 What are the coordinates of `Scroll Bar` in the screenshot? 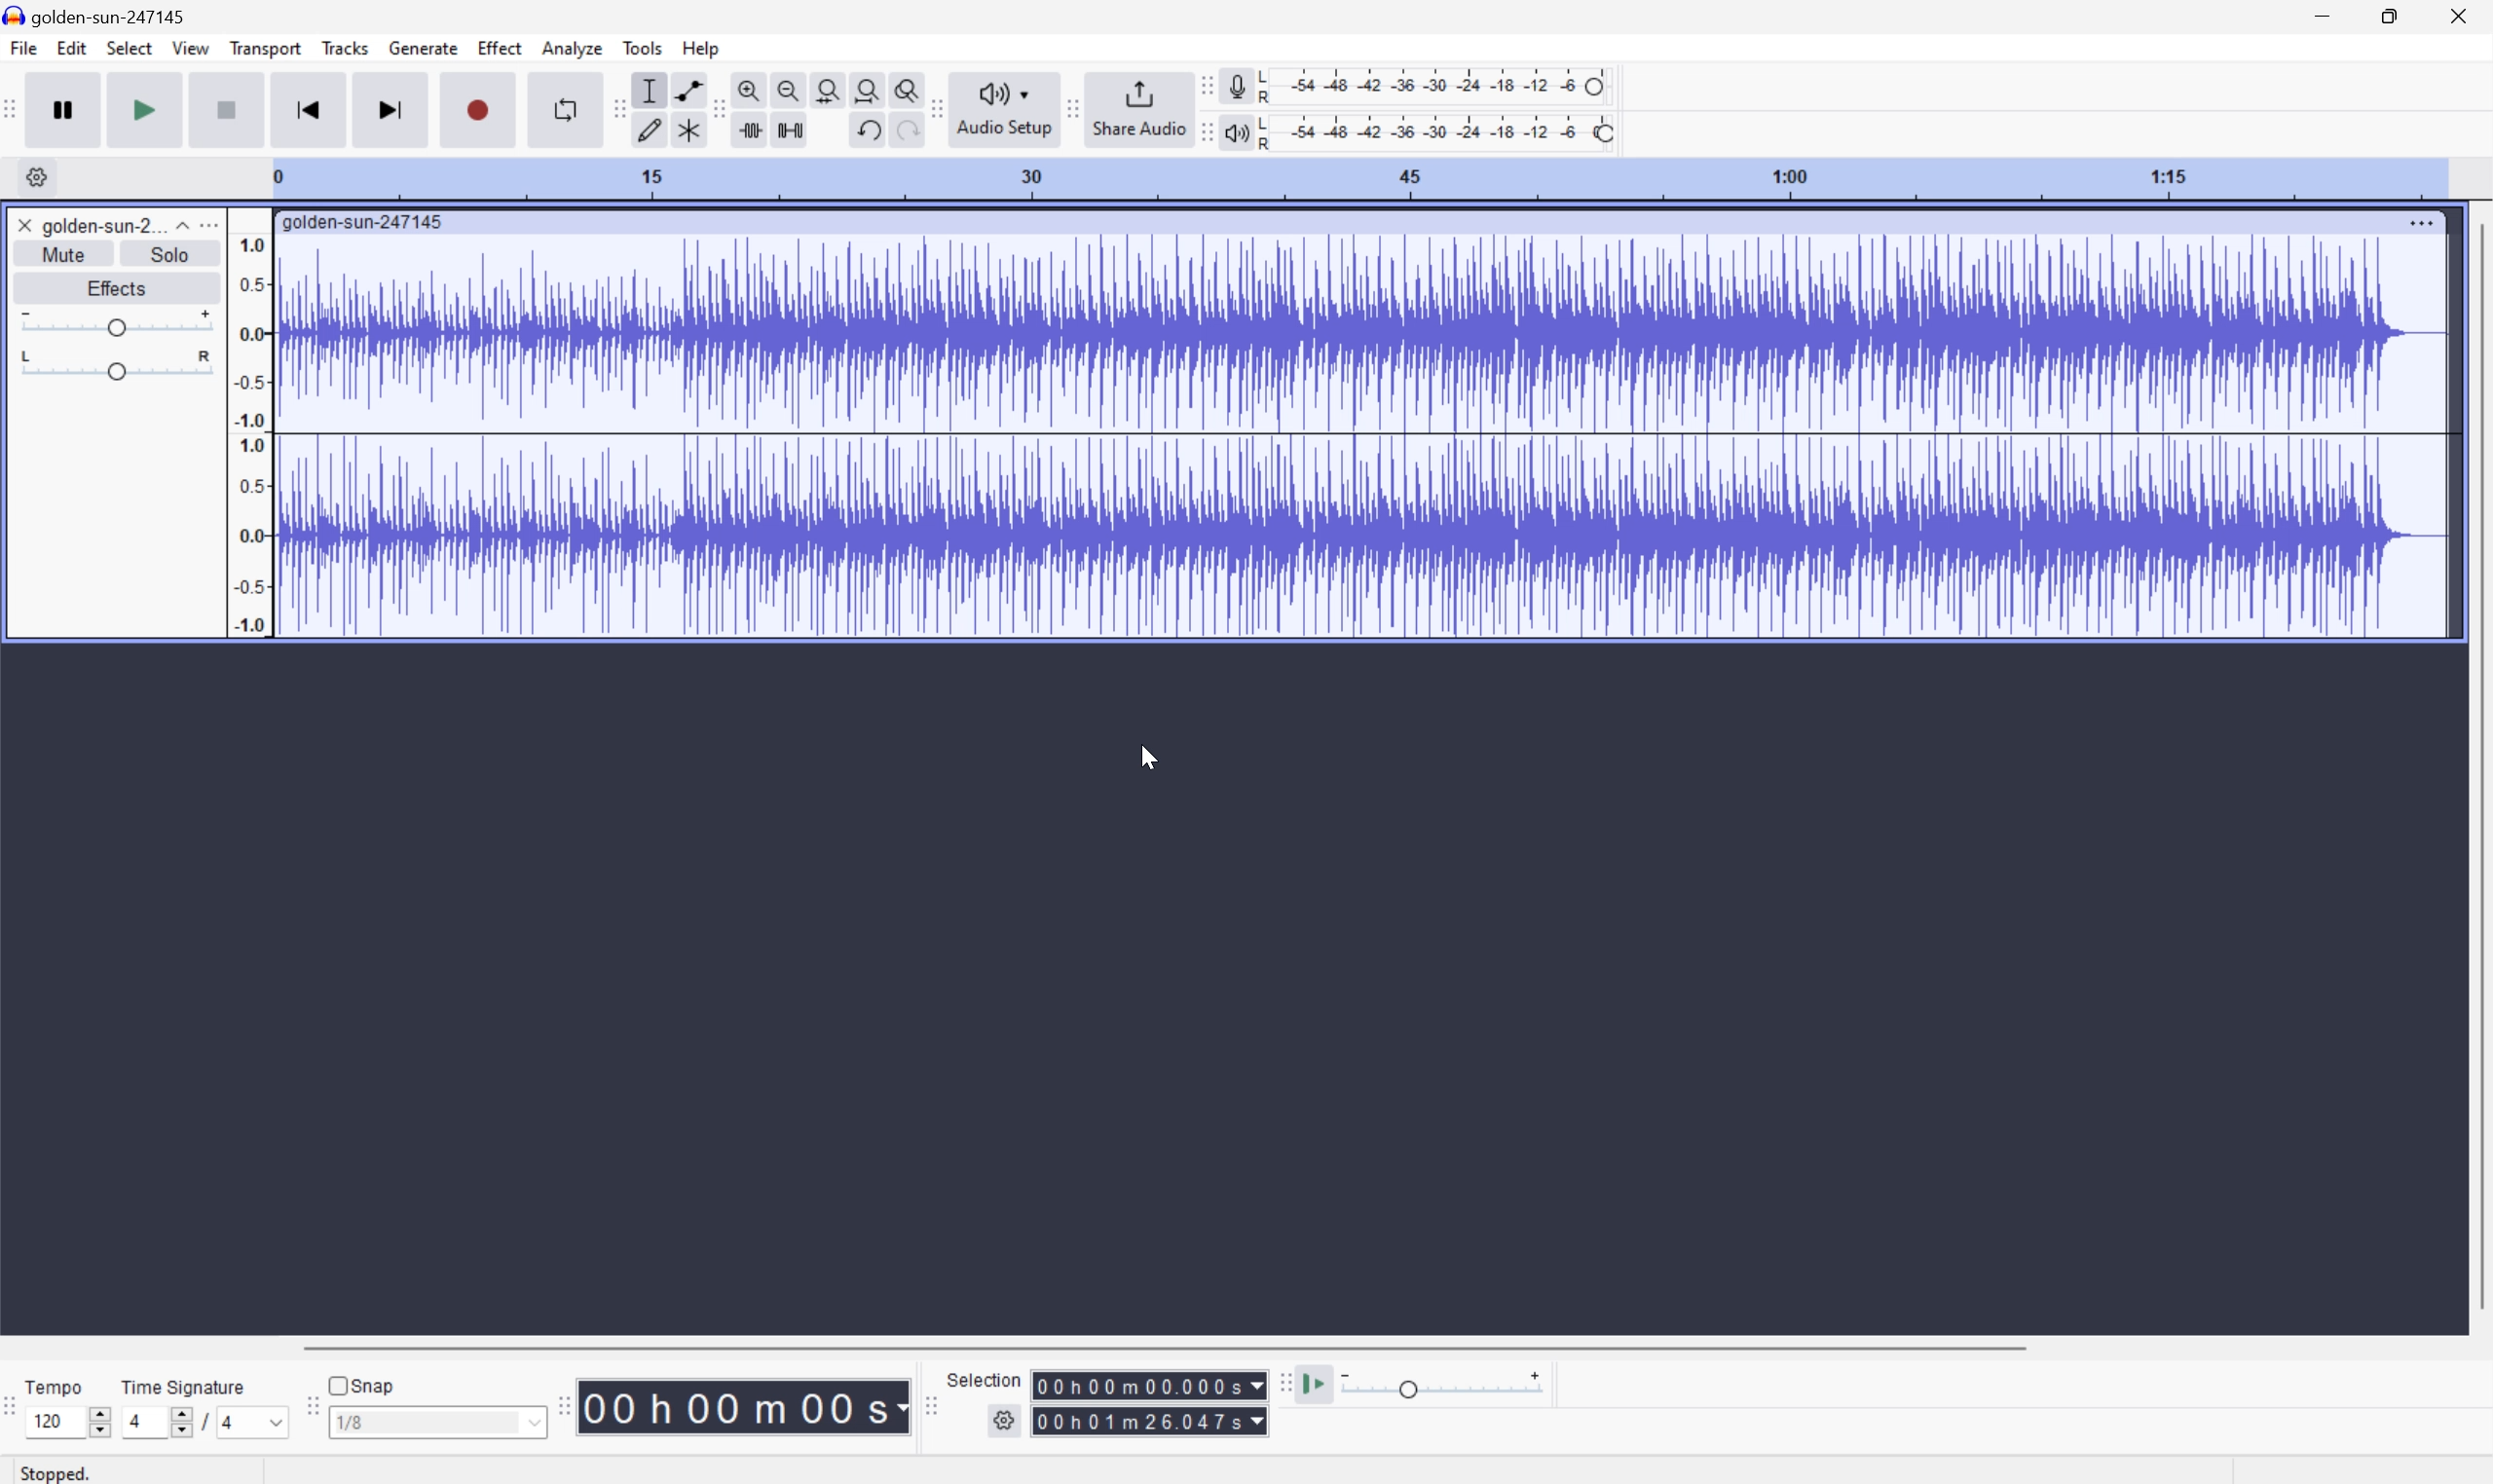 It's located at (2477, 767).